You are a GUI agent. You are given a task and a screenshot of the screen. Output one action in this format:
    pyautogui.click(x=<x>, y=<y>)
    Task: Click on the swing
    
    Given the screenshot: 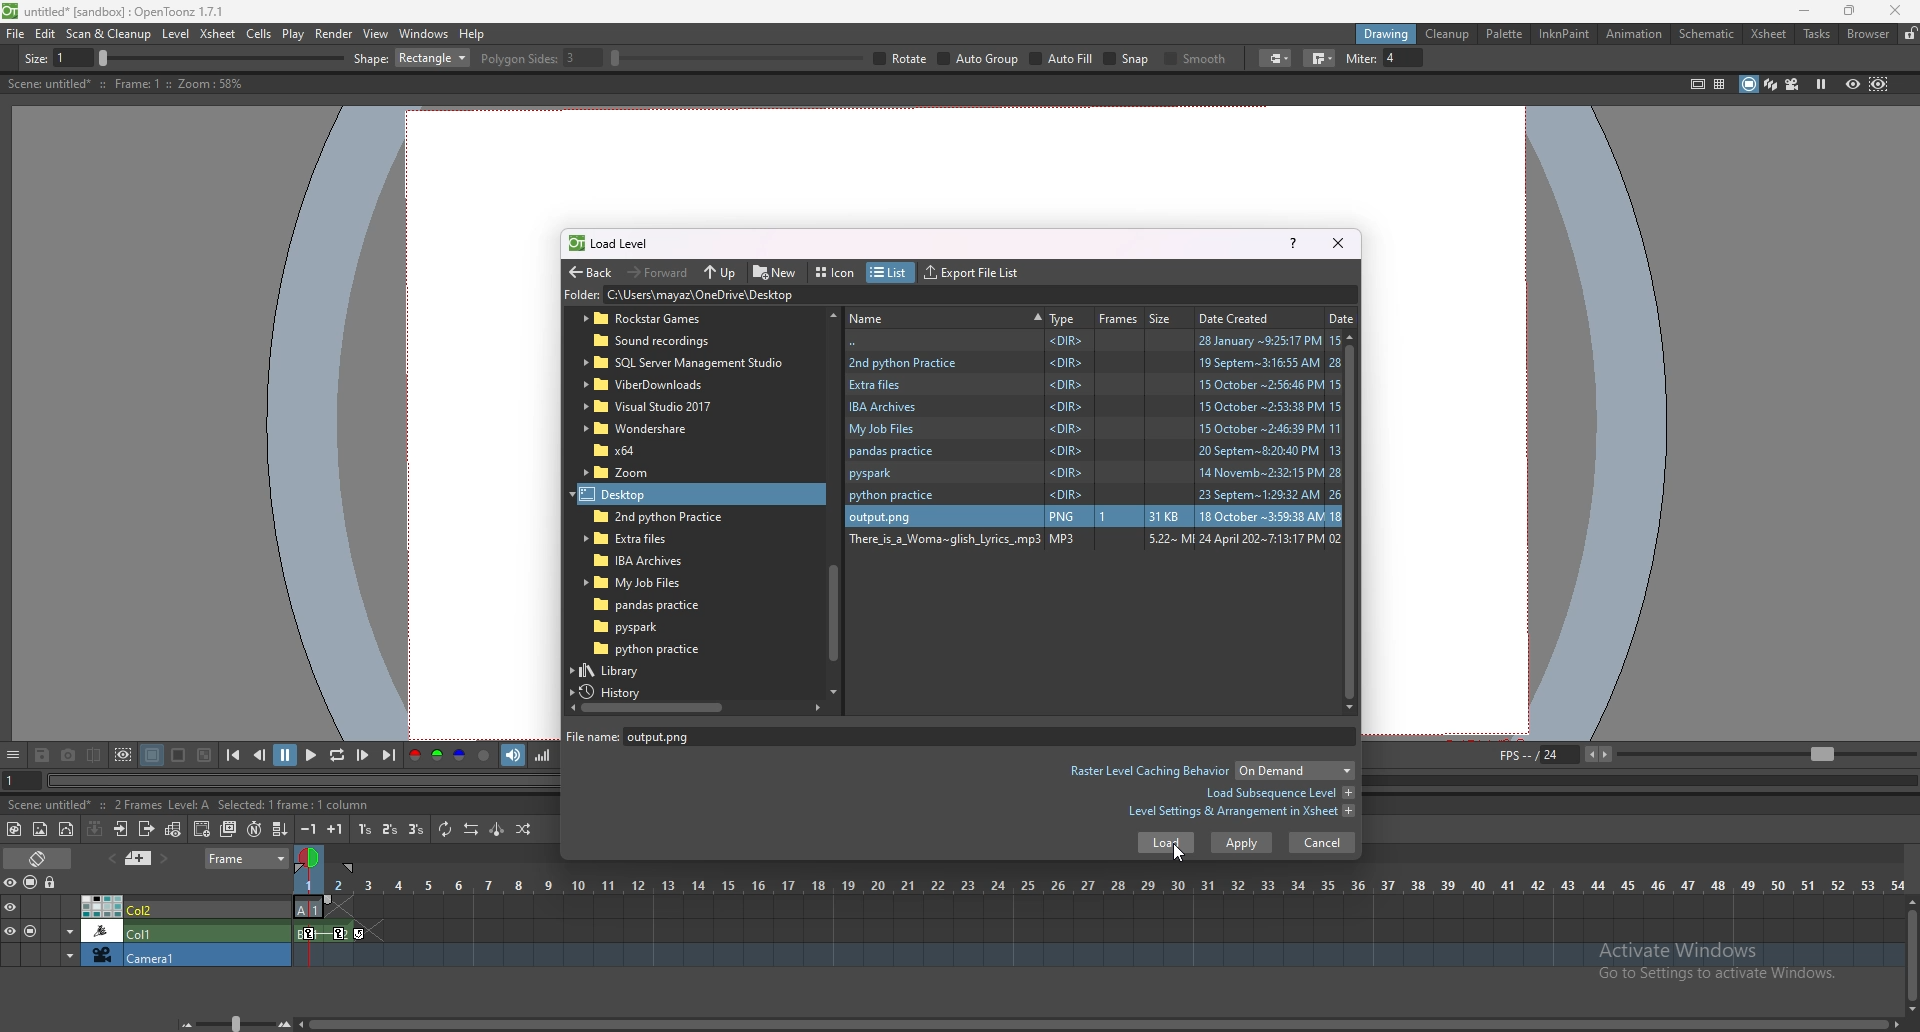 What is the action you would take?
    pyautogui.click(x=497, y=829)
    